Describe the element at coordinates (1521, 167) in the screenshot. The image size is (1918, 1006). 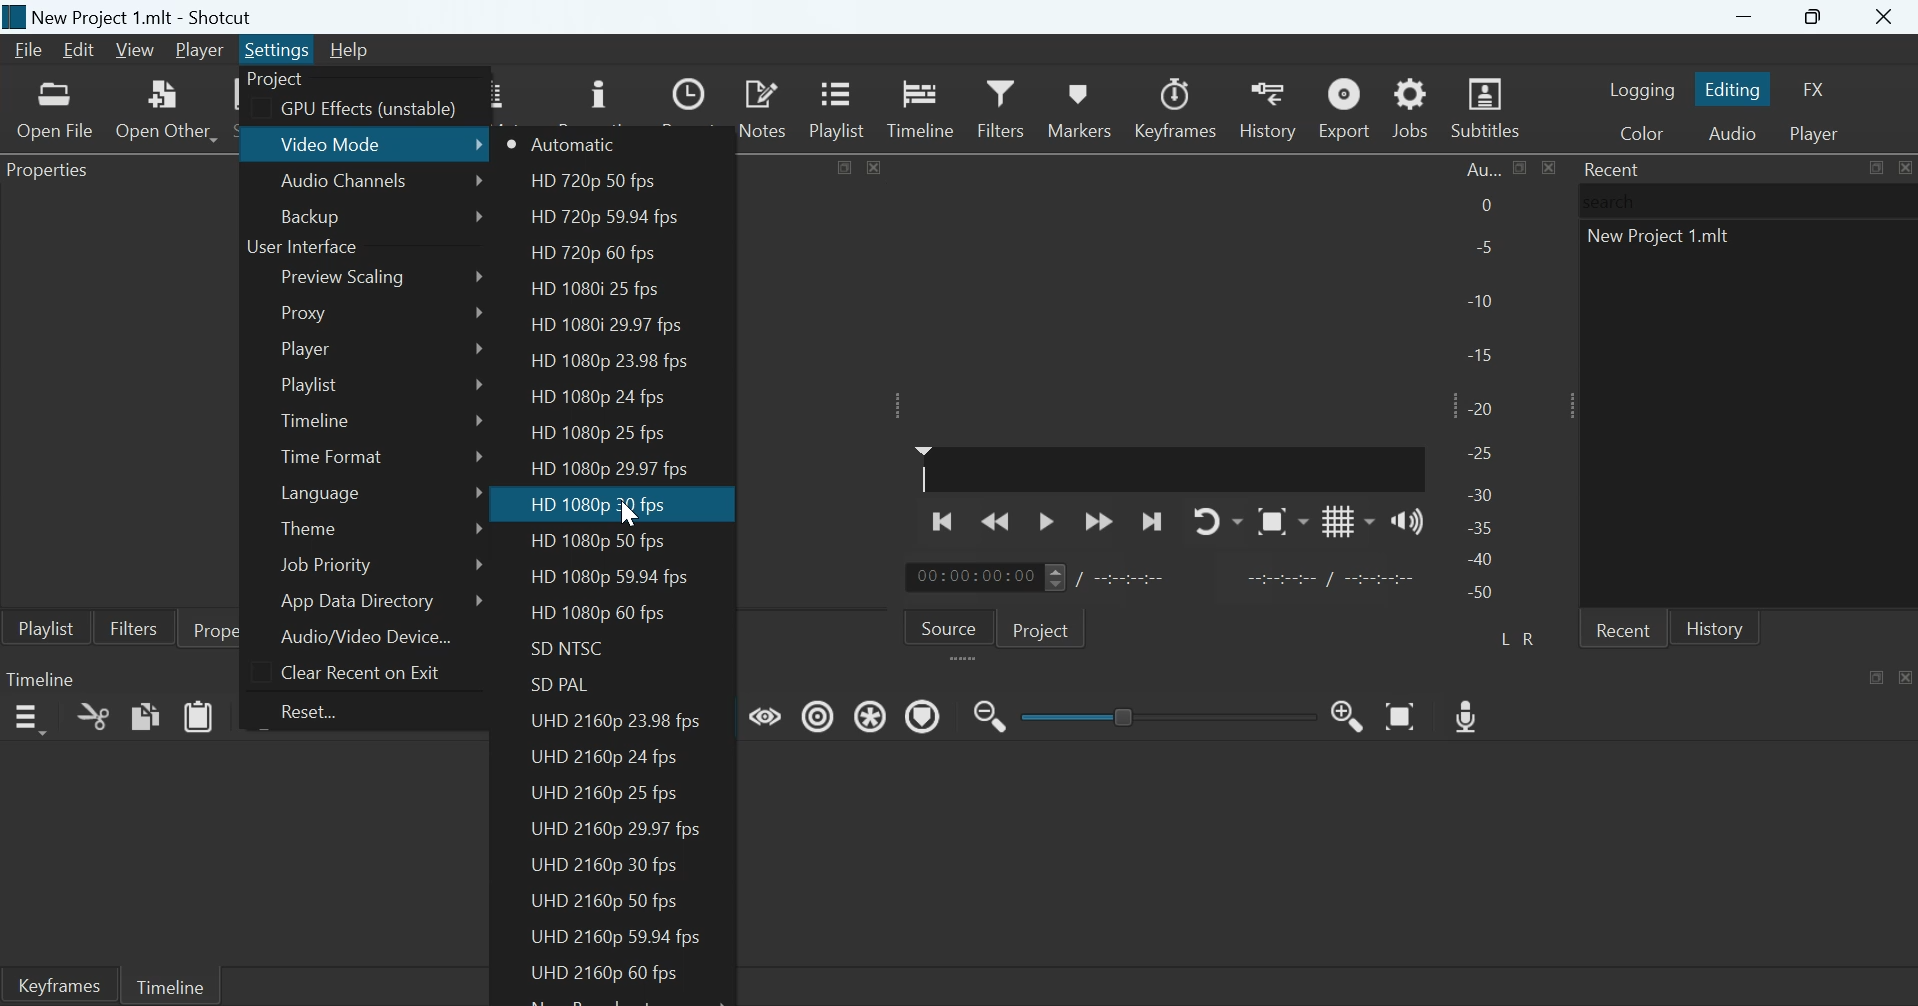
I see `Maximize` at that location.